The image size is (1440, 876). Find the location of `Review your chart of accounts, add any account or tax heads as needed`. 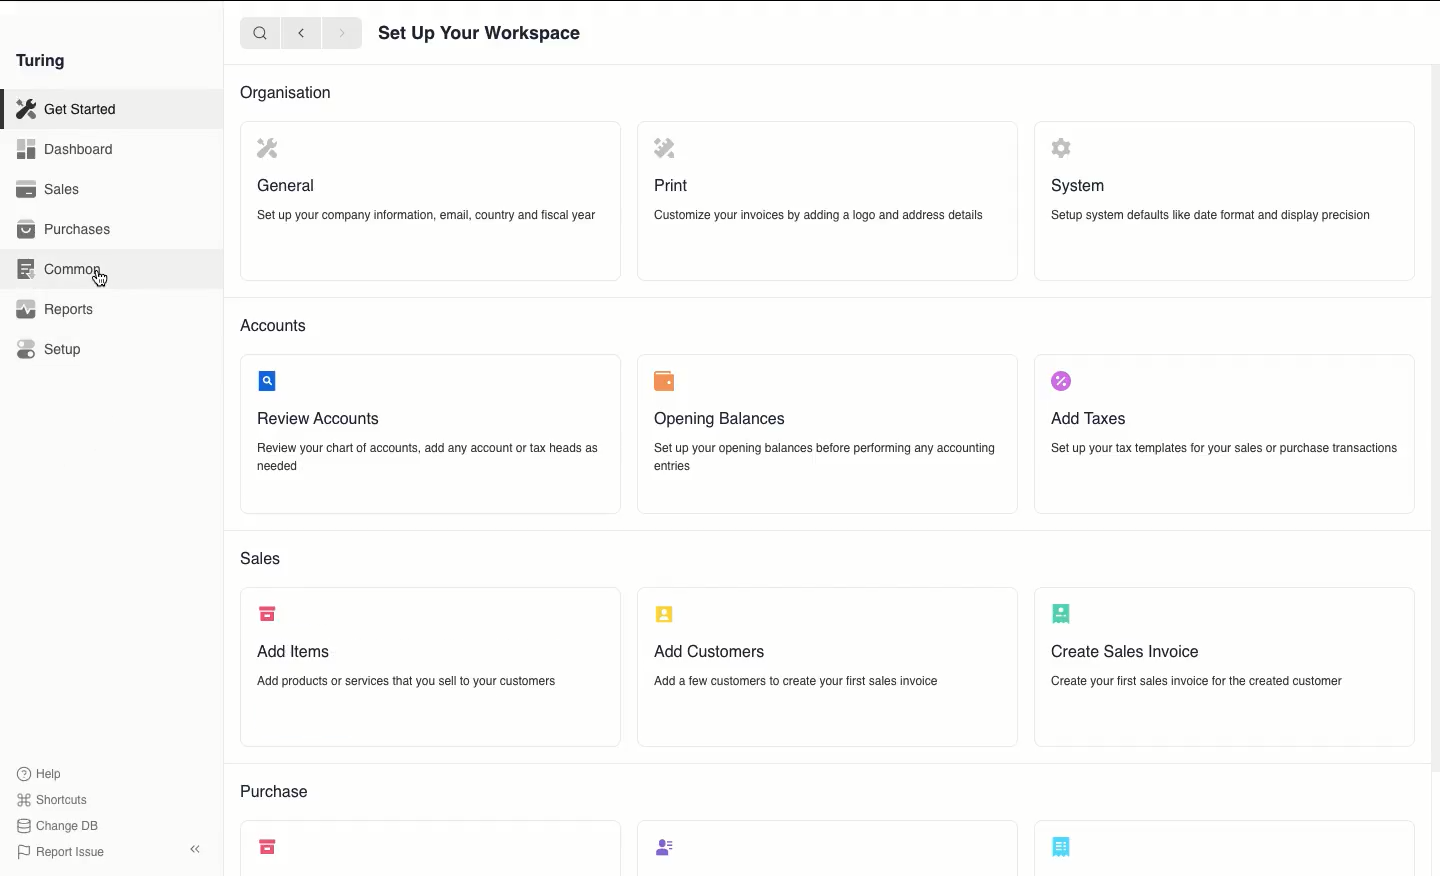

Review your chart of accounts, add any account or tax heads as needed is located at coordinates (430, 455).